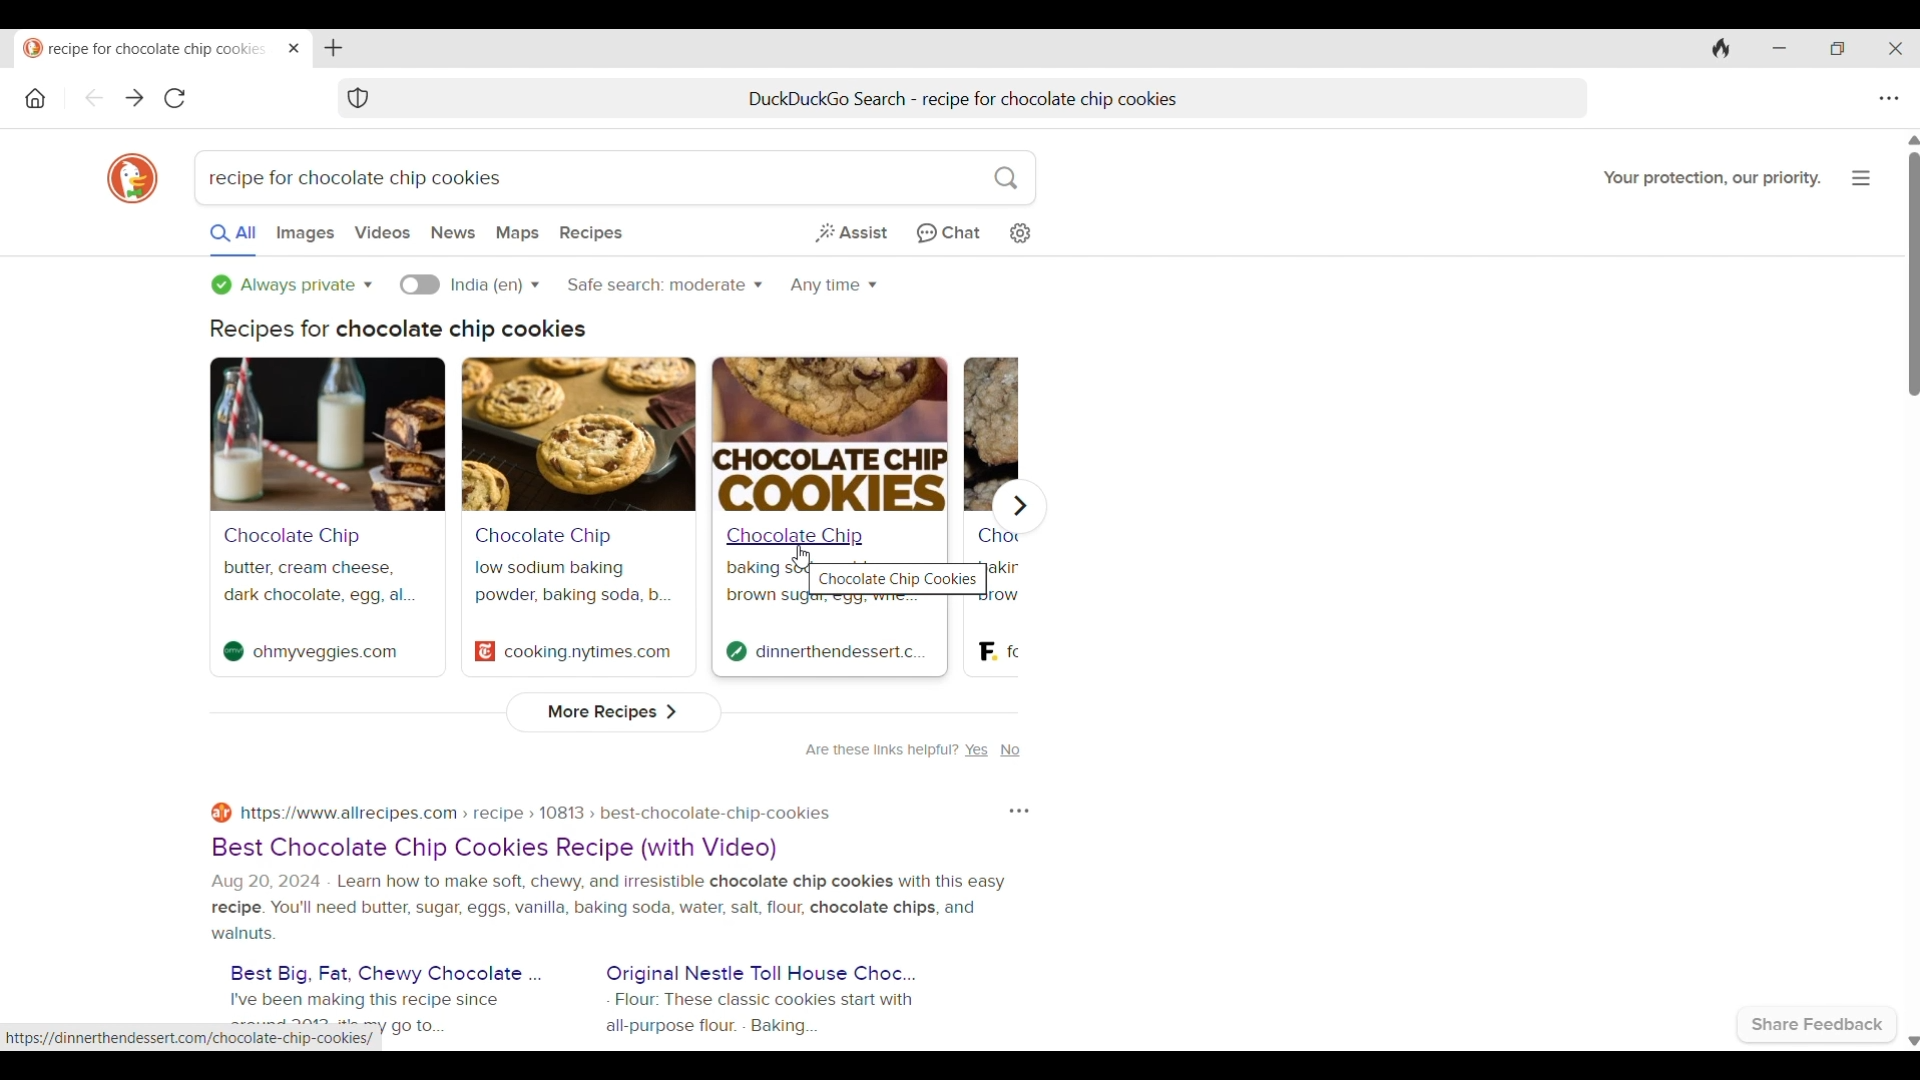  Describe the element at coordinates (494, 849) in the screenshot. I see `Best Chocolate Chip Cookies Recipe (with Video)` at that location.